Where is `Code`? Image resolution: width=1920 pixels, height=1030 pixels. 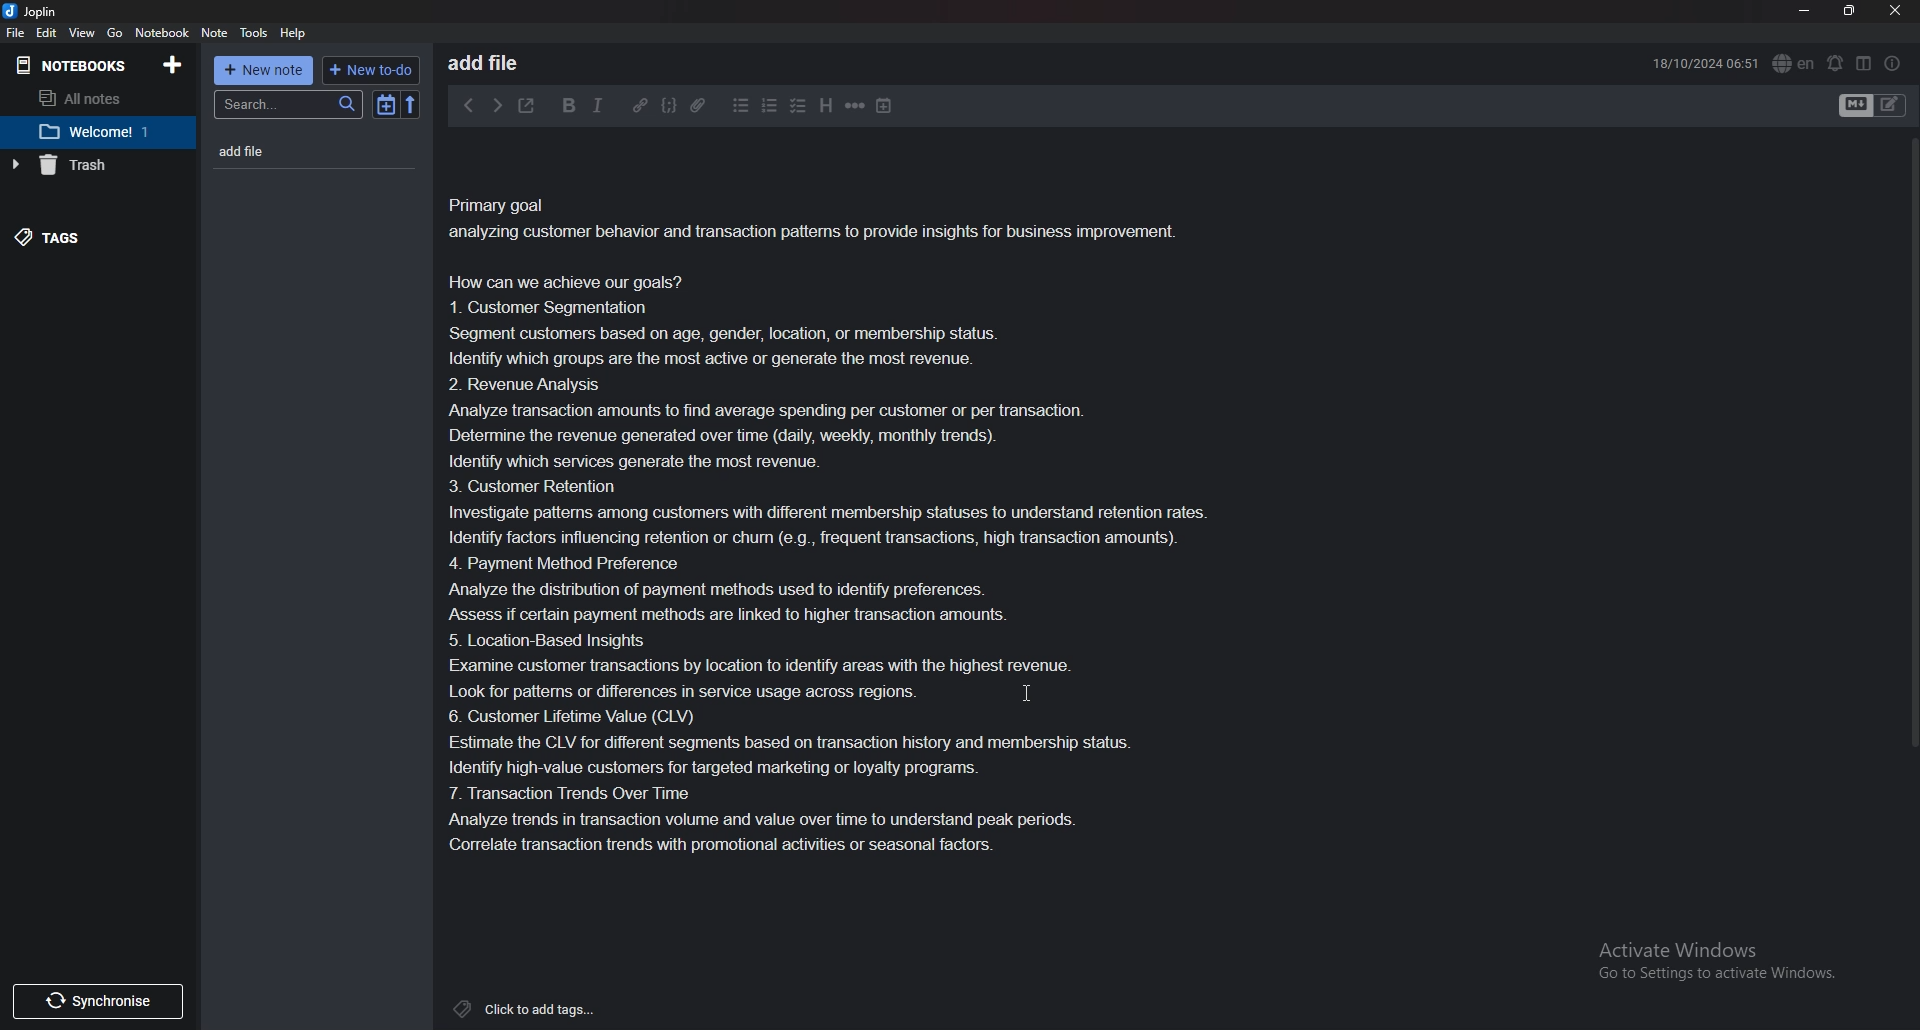
Code is located at coordinates (669, 105).